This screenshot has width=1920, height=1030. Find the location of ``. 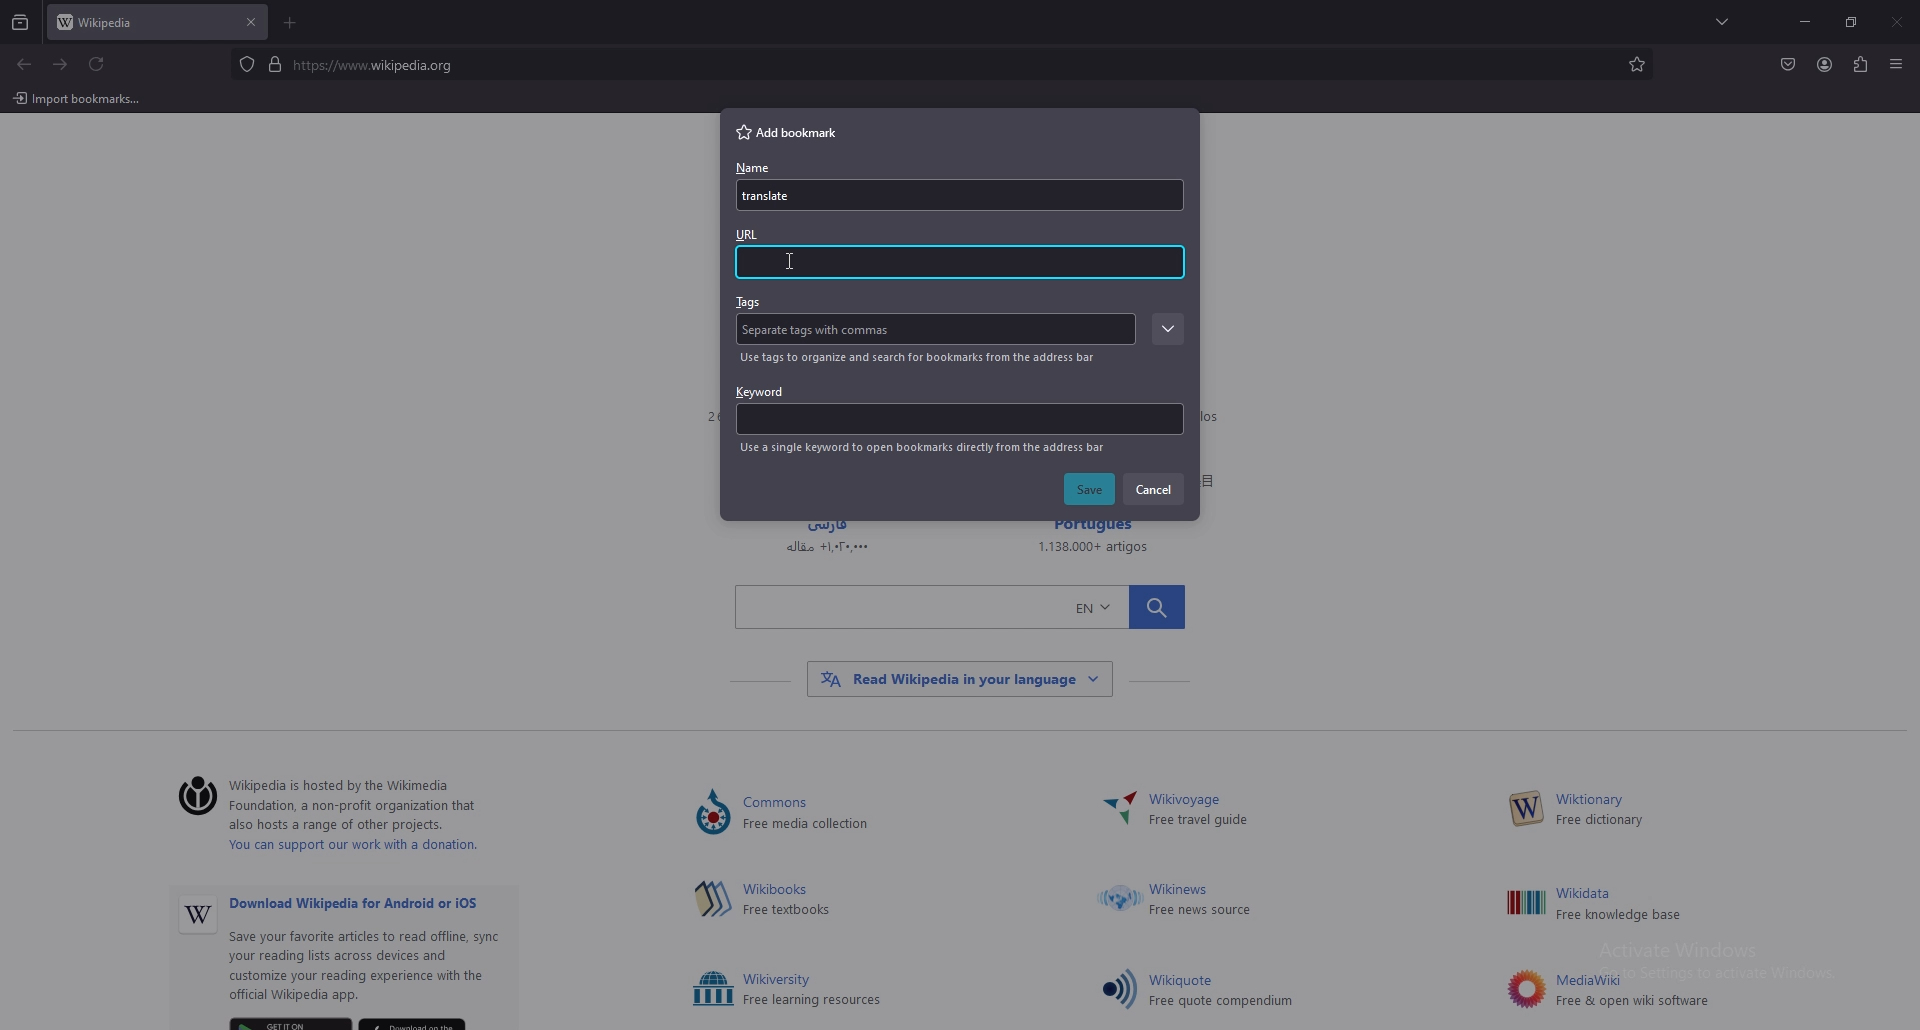

 is located at coordinates (1898, 24).